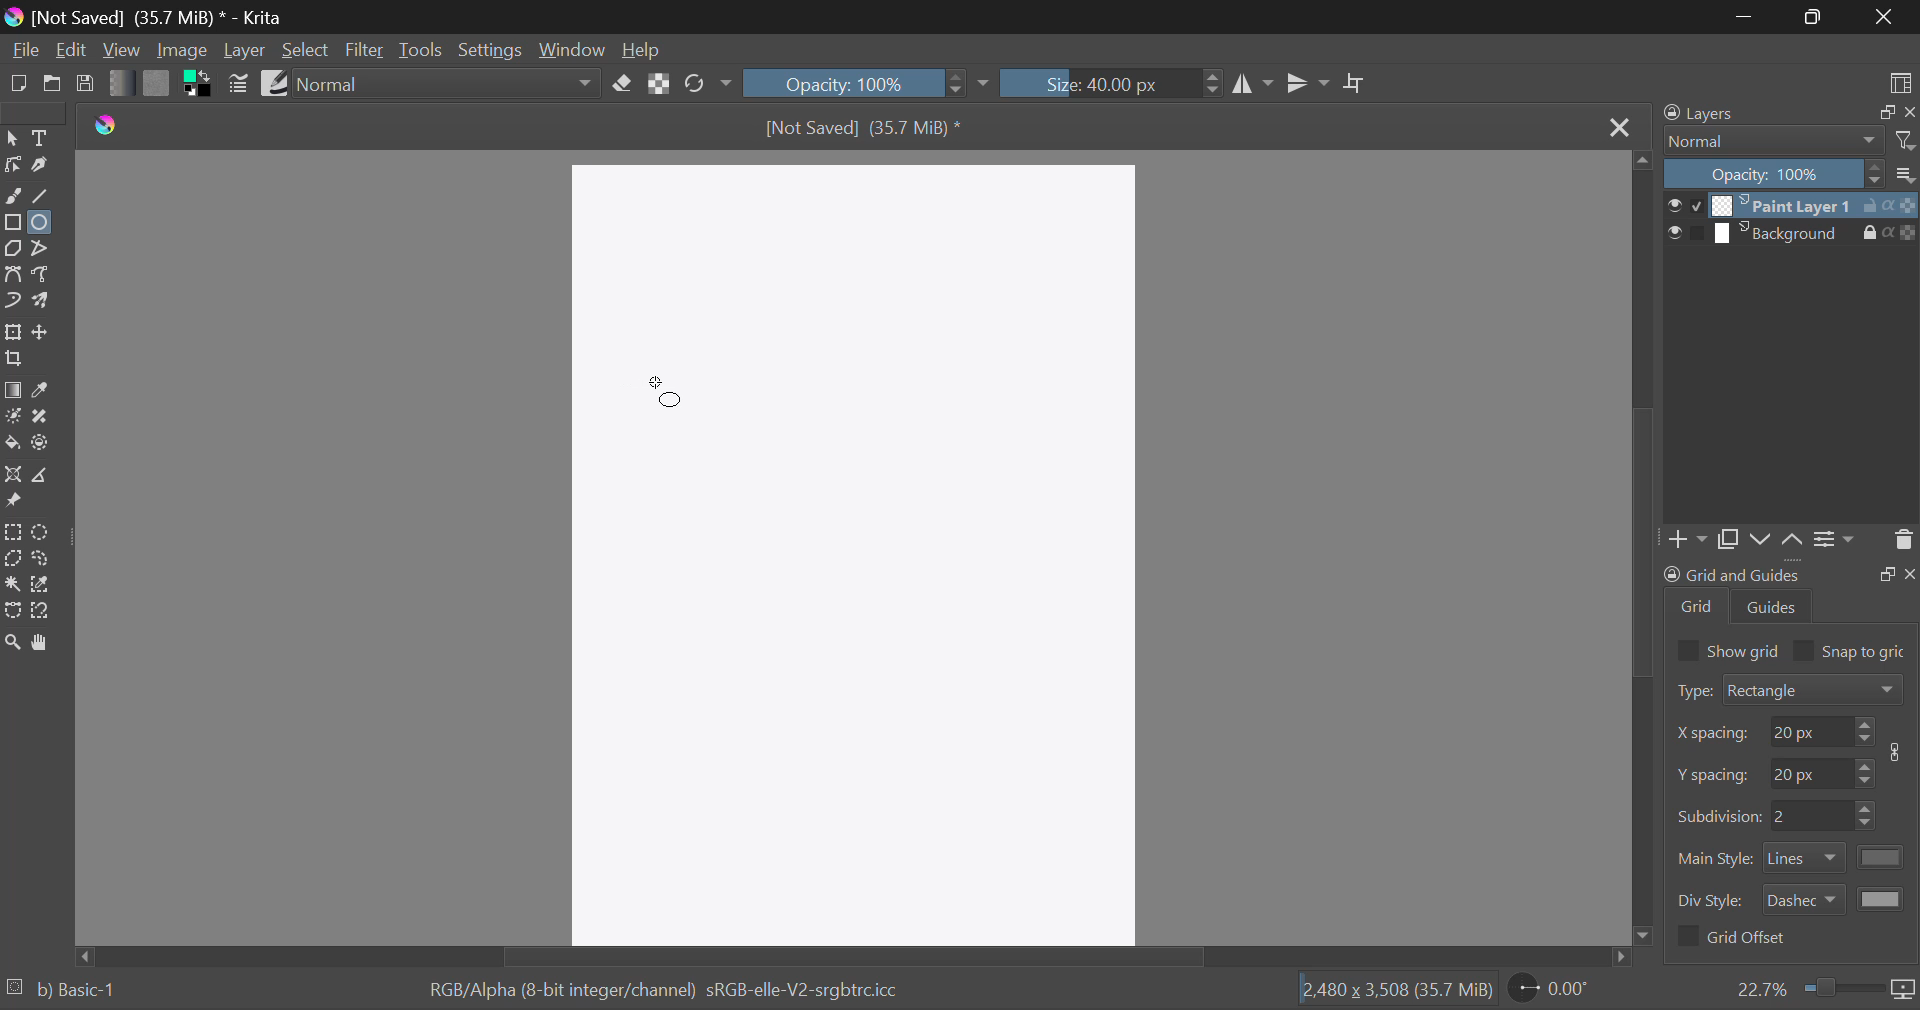 The height and width of the screenshot is (1010, 1920). Describe the element at coordinates (12, 444) in the screenshot. I see `Fill` at that location.